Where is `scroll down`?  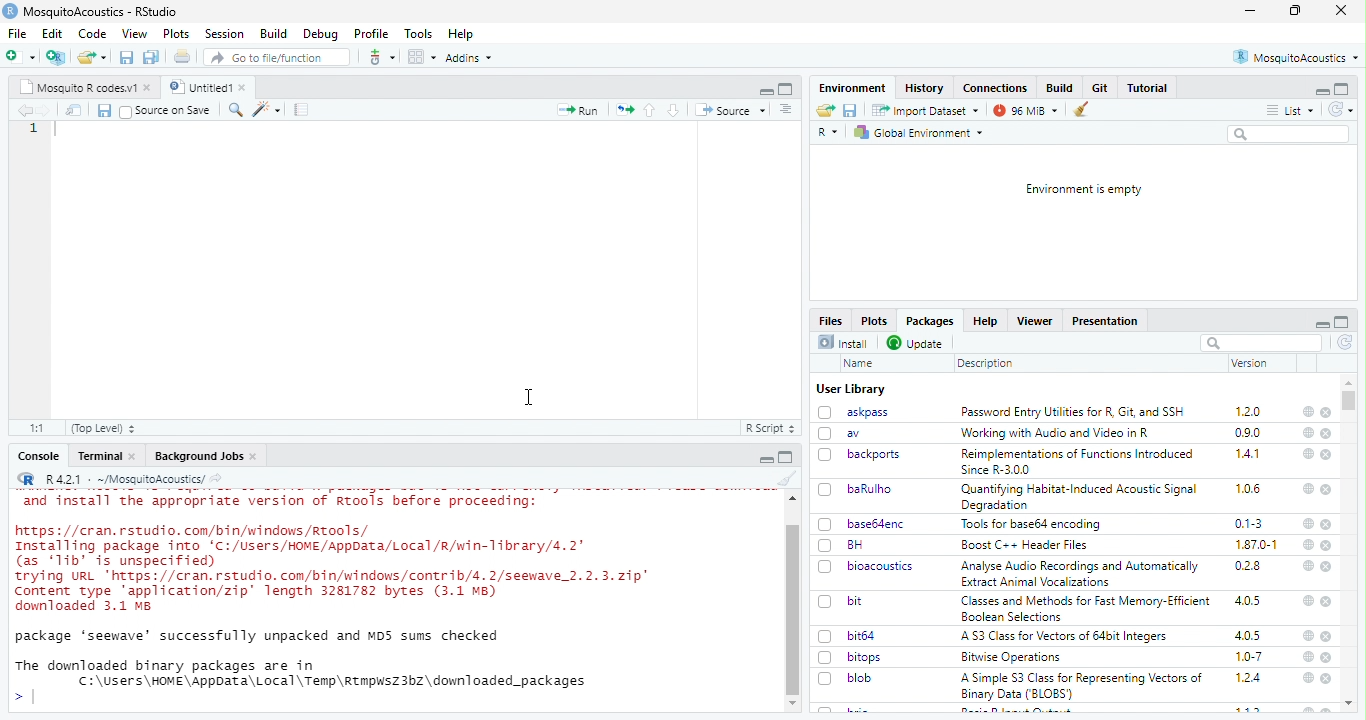 scroll down is located at coordinates (1350, 704).